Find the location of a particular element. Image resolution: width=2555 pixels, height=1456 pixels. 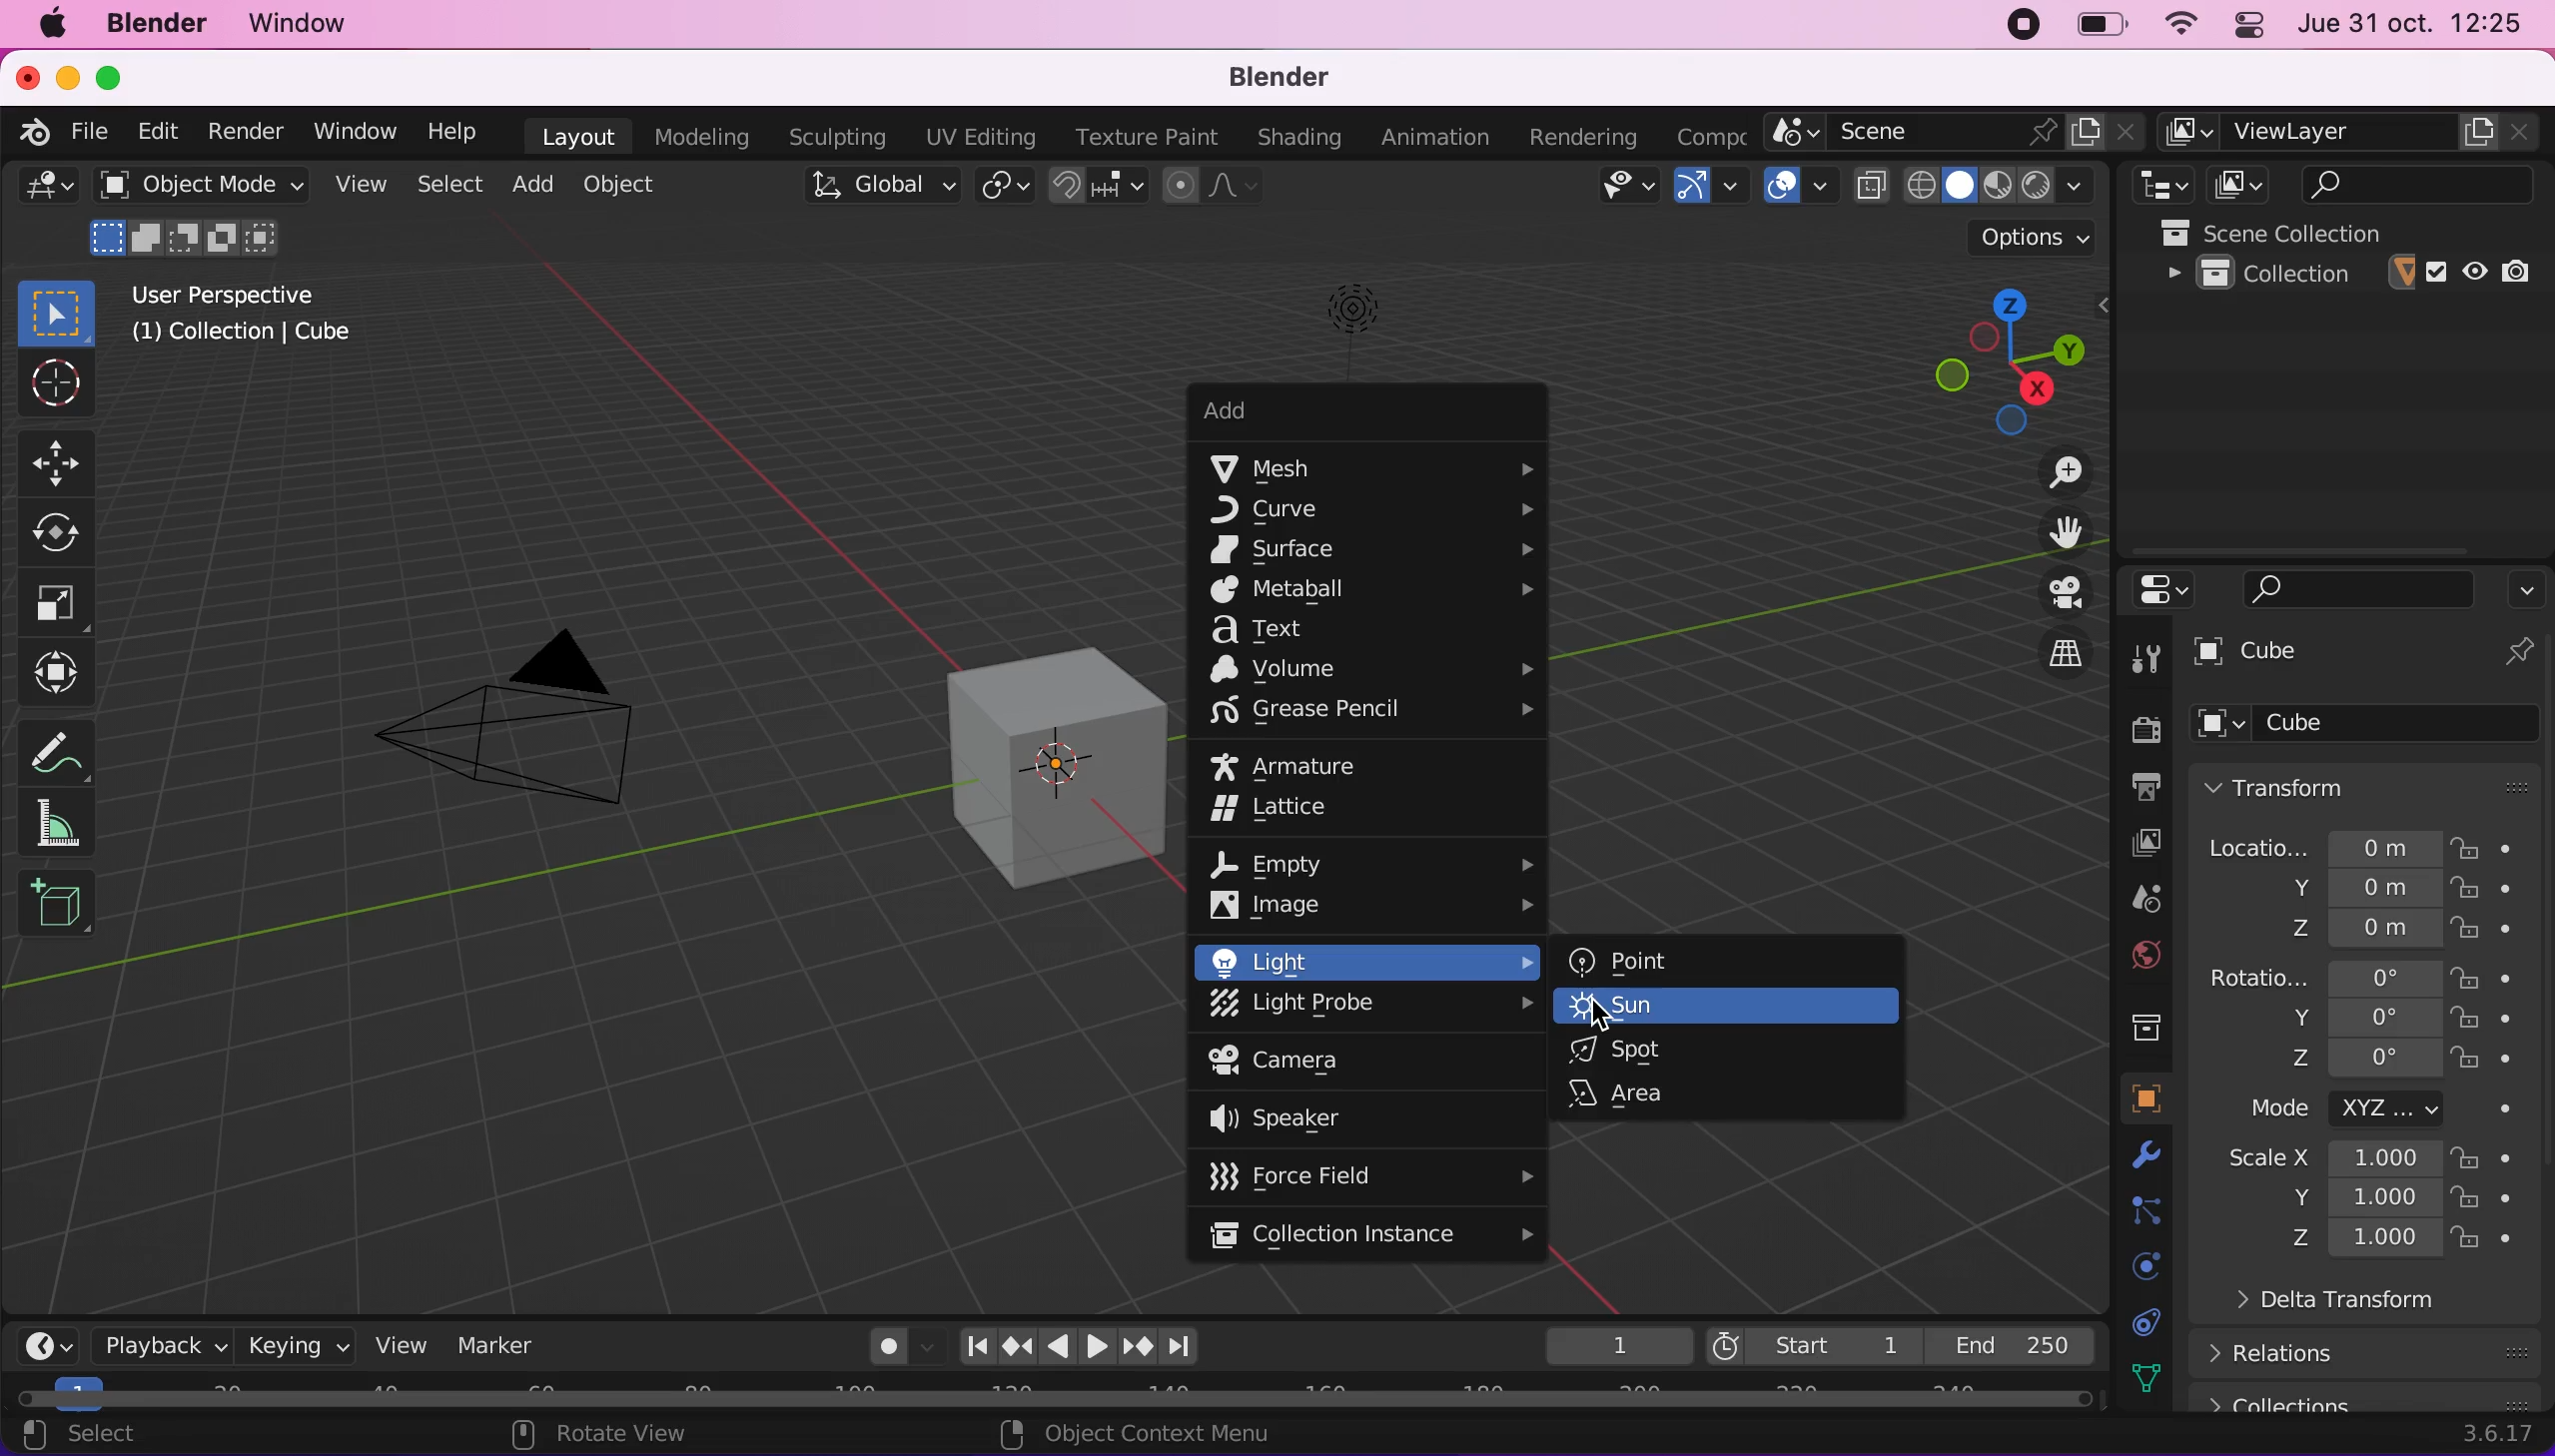

recording stopped is located at coordinates (2023, 24).